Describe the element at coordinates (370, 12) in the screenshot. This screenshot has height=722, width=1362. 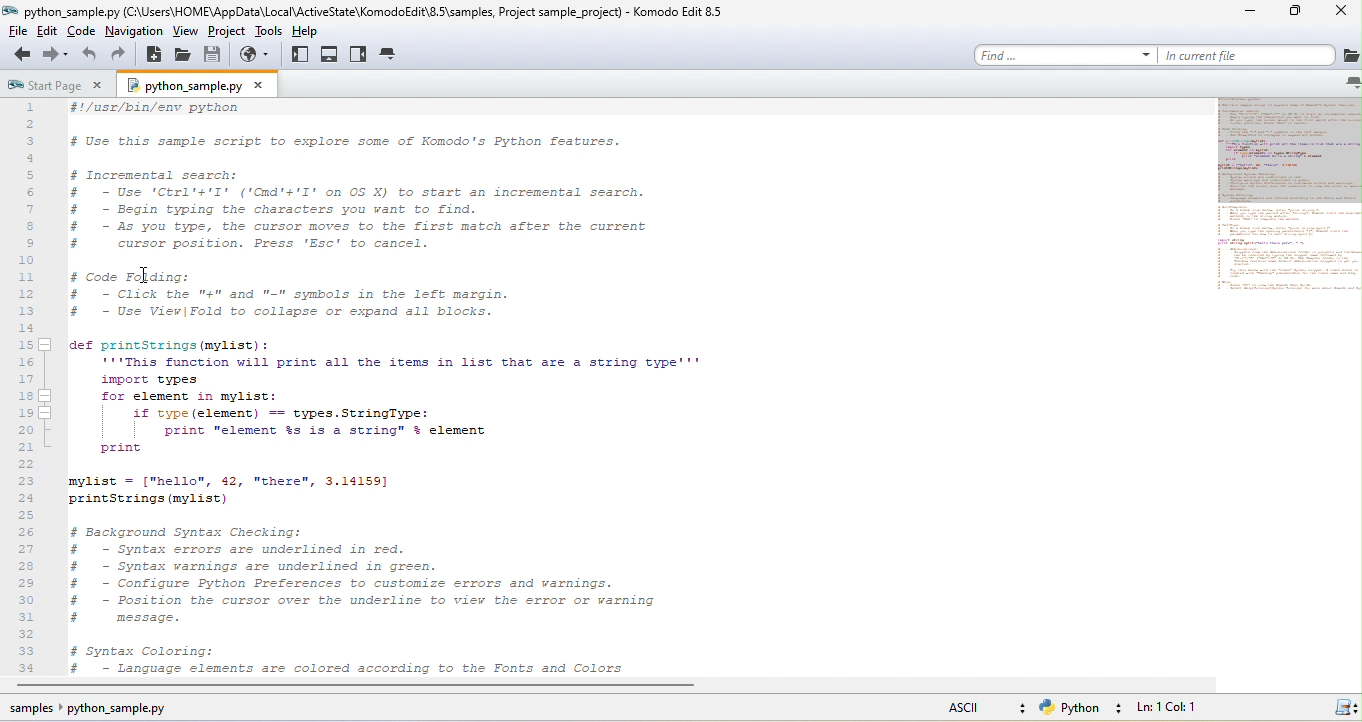
I see `title` at that location.